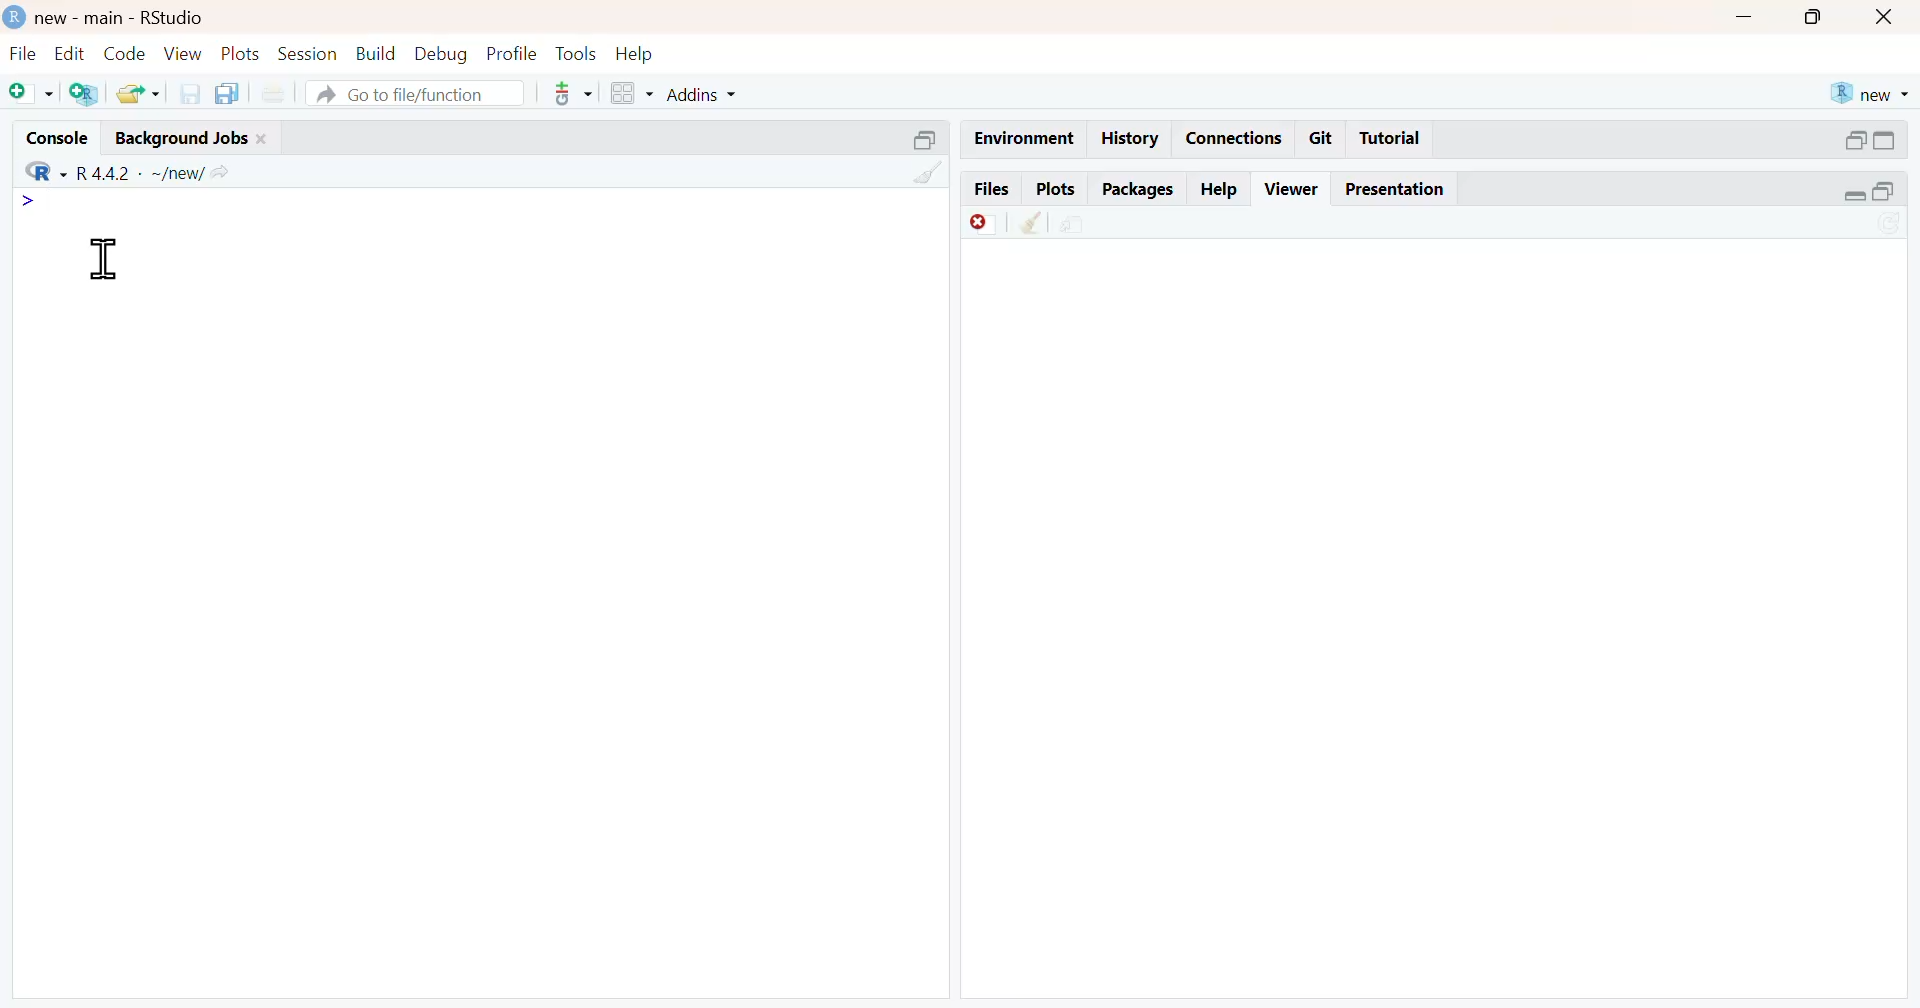 Image resolution: width=1920 pixels, height=1008 pixels. What do you see at coordinates (1739, 19) in the screenshot?
I see `minimize` at bounding box center [1739, 19].